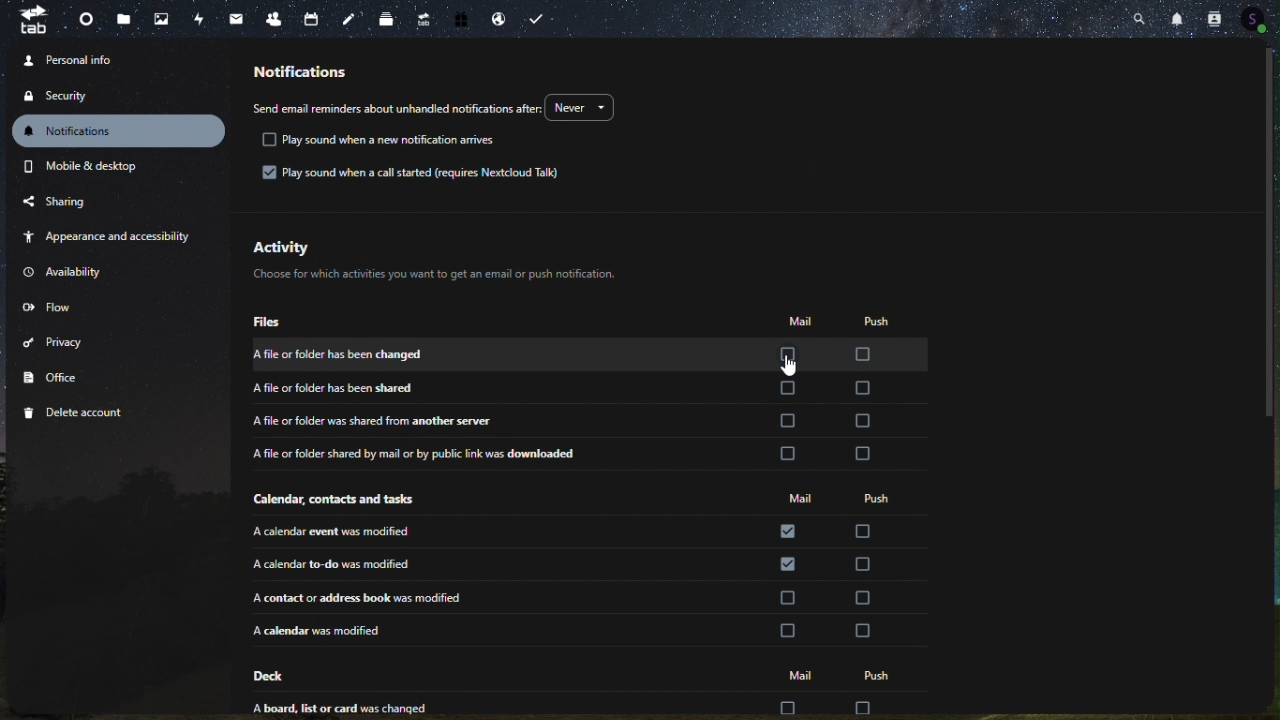 This screenshot has width=1280, height=720. I want to click on notification, so click(1178, 18).